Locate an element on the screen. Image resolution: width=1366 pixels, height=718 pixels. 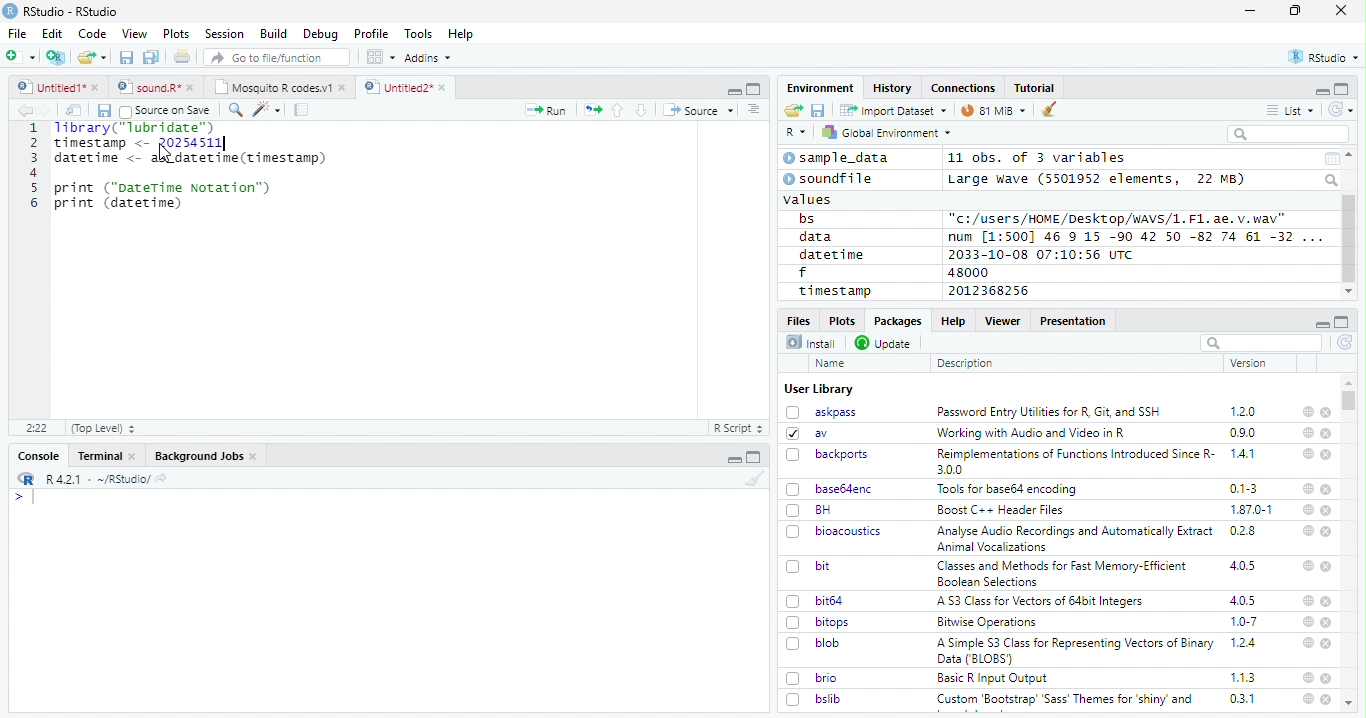
Console is located at coordinates (38, 456).